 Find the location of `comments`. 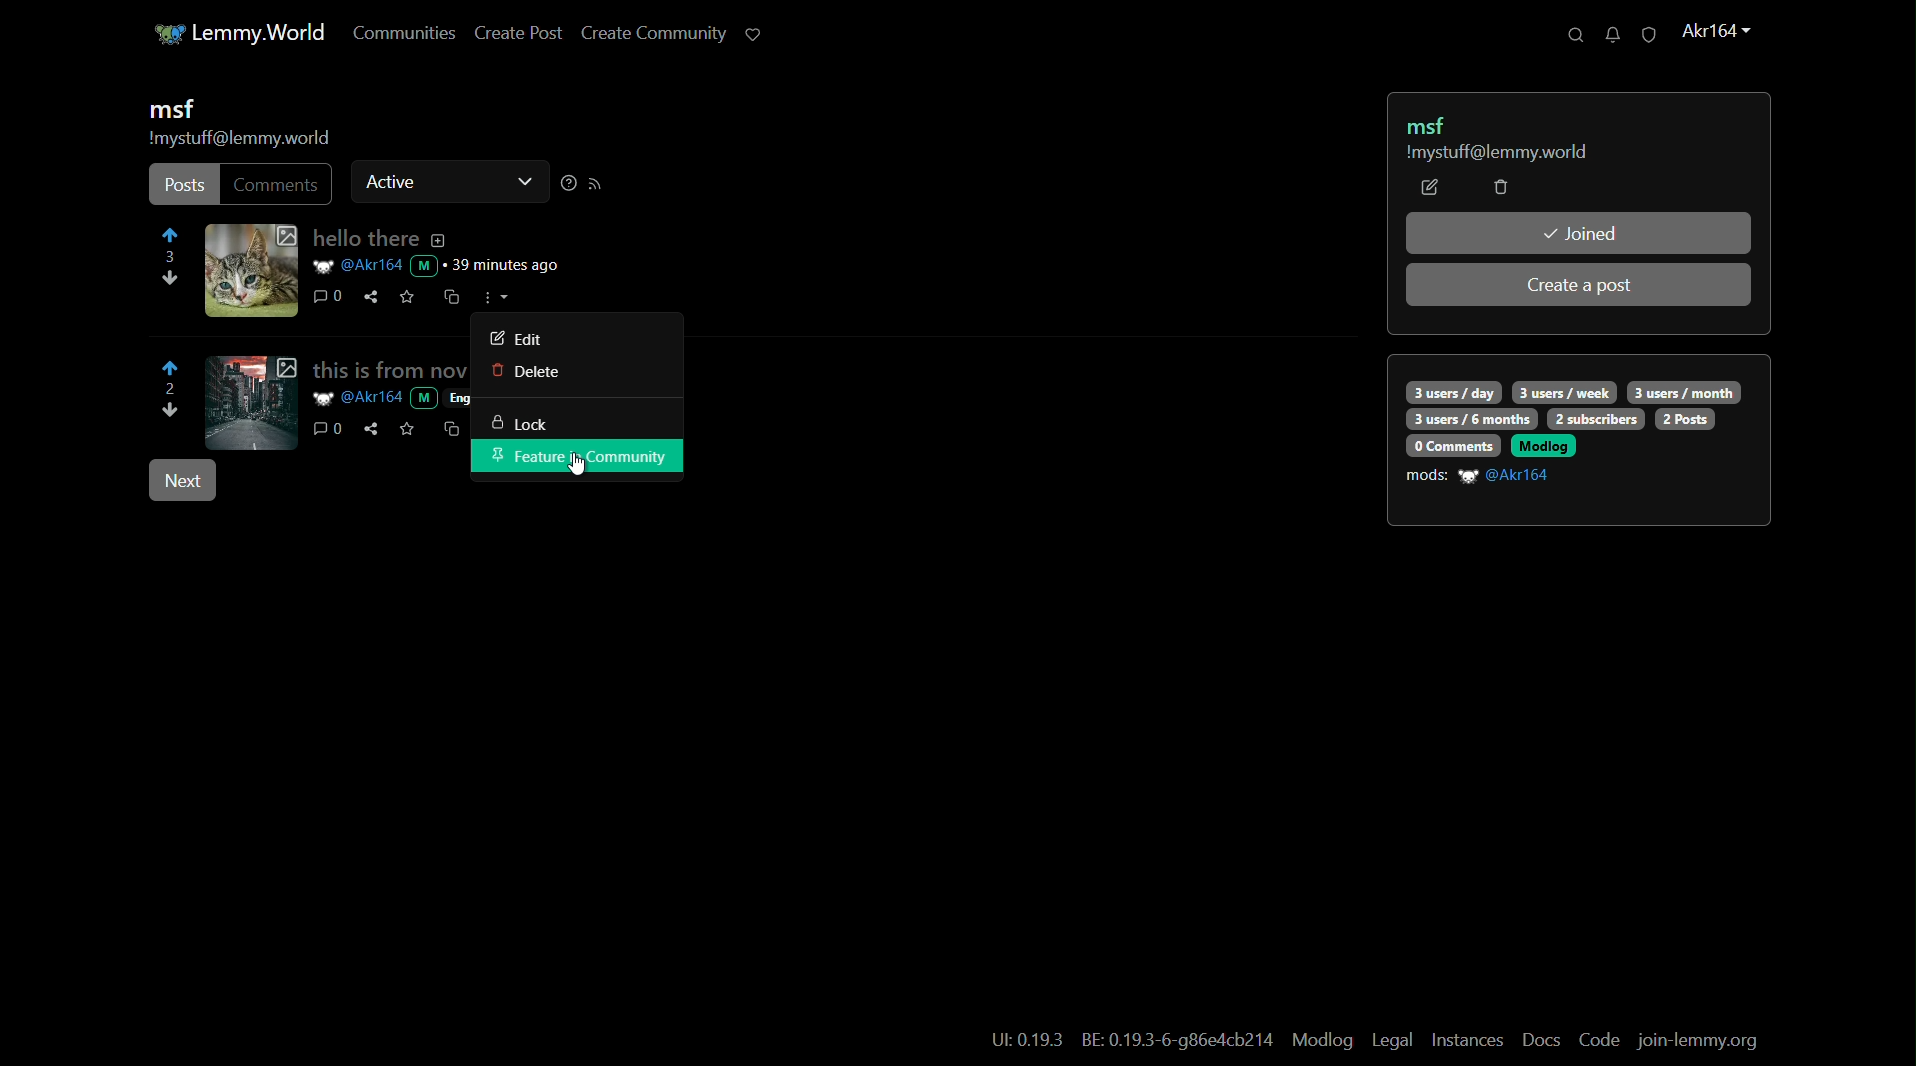

comments is located at coordinates (326, 429).